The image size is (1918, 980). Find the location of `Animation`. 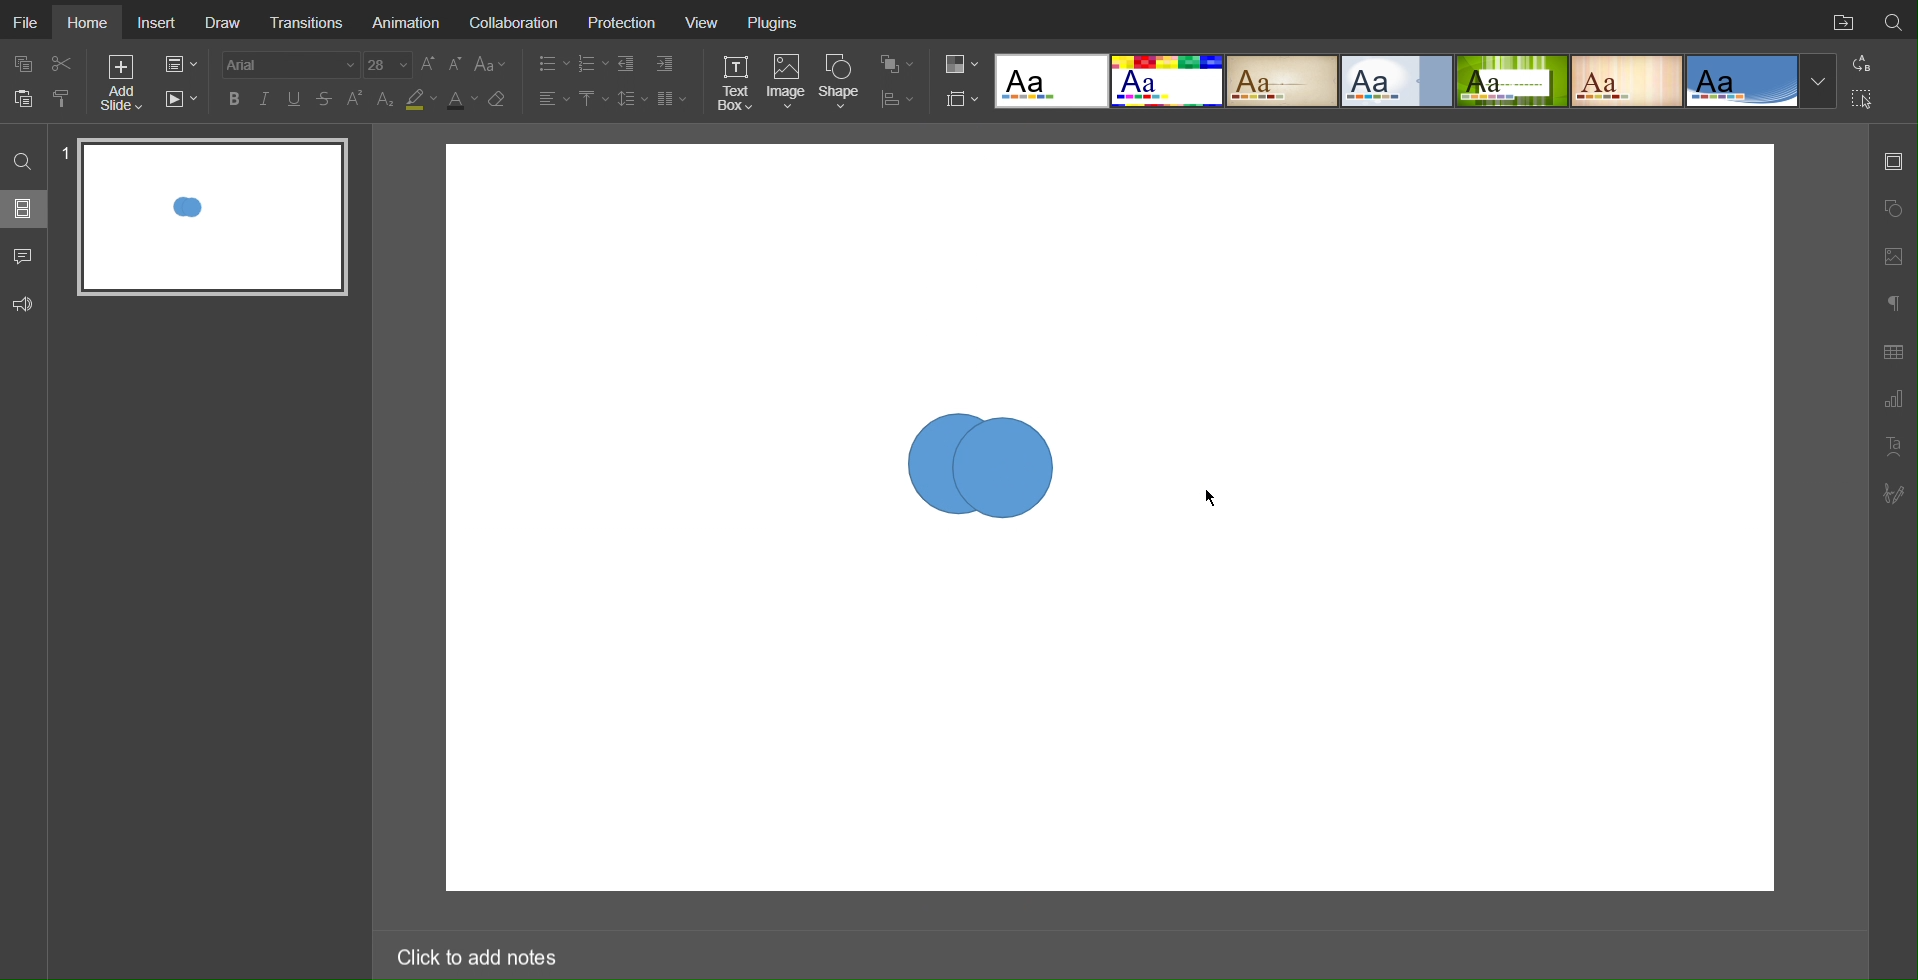

Animation is located at coordinates (408, 22).